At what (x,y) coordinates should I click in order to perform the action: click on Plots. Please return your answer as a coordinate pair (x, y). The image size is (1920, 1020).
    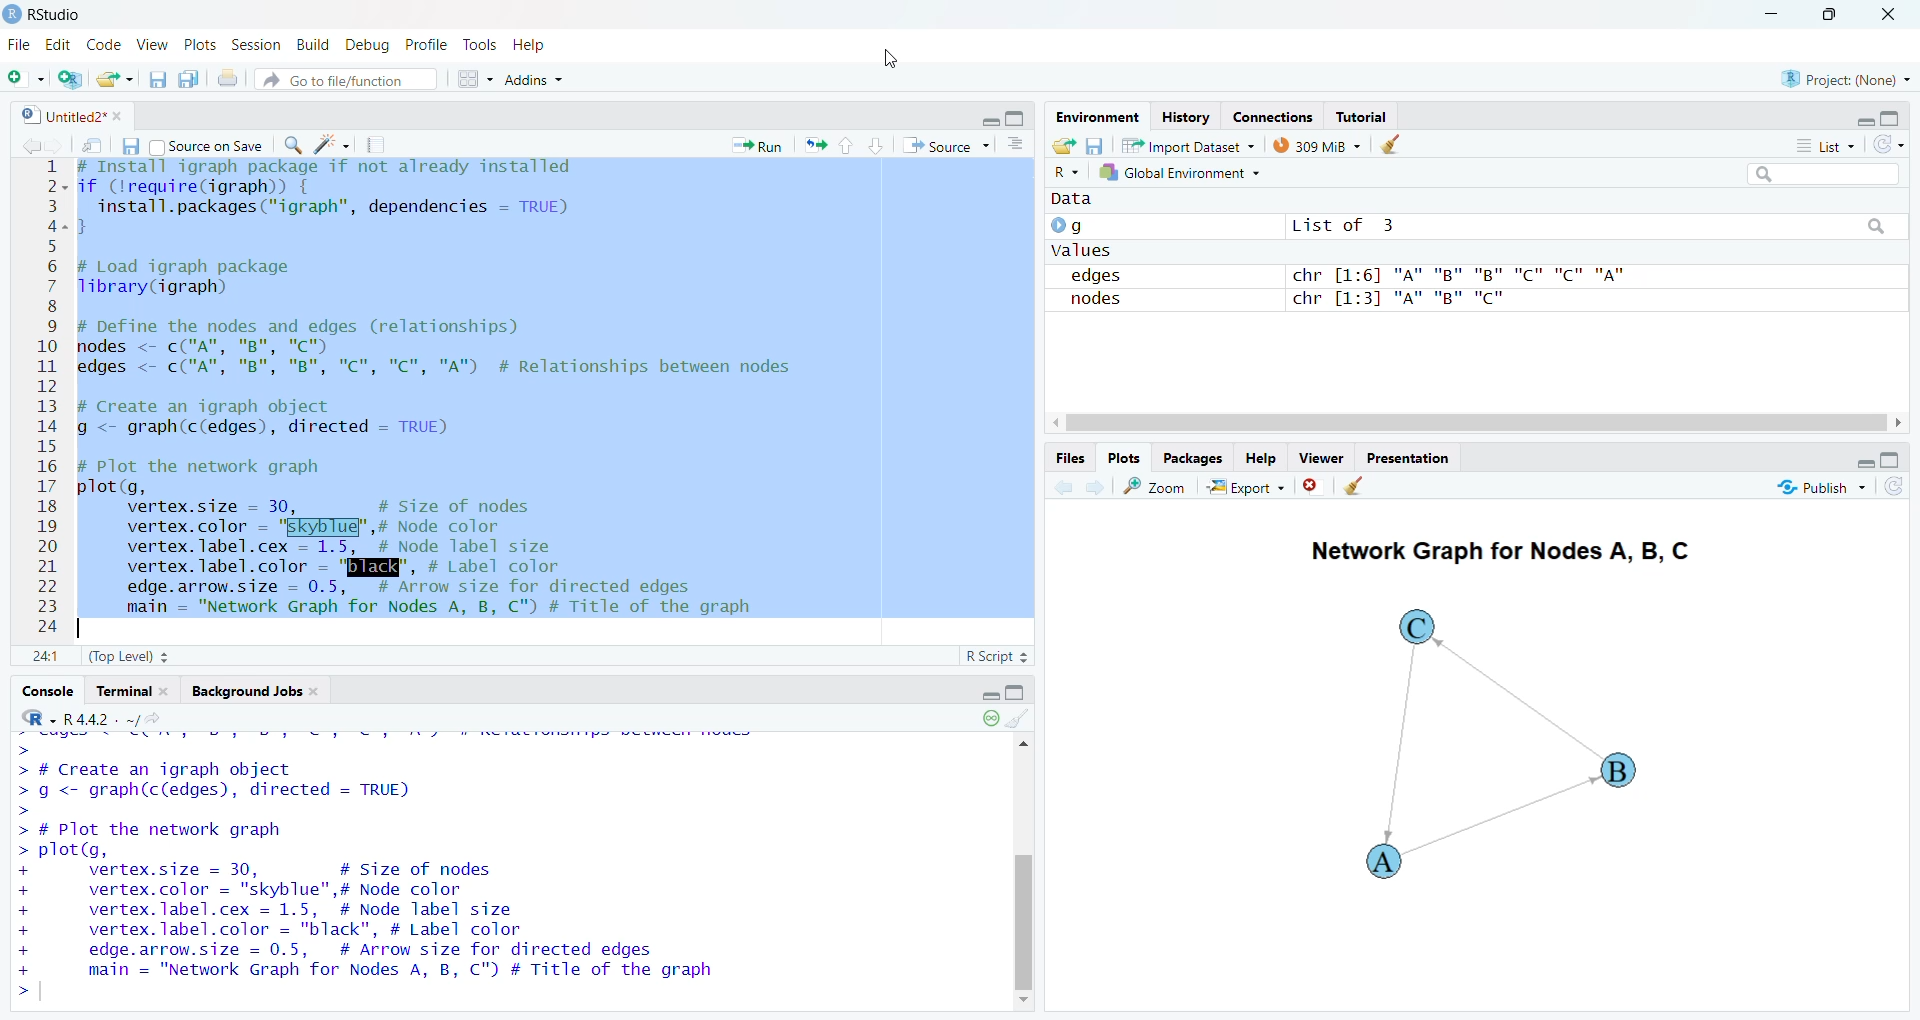
    Looking at the image, I should click on (197, 44).